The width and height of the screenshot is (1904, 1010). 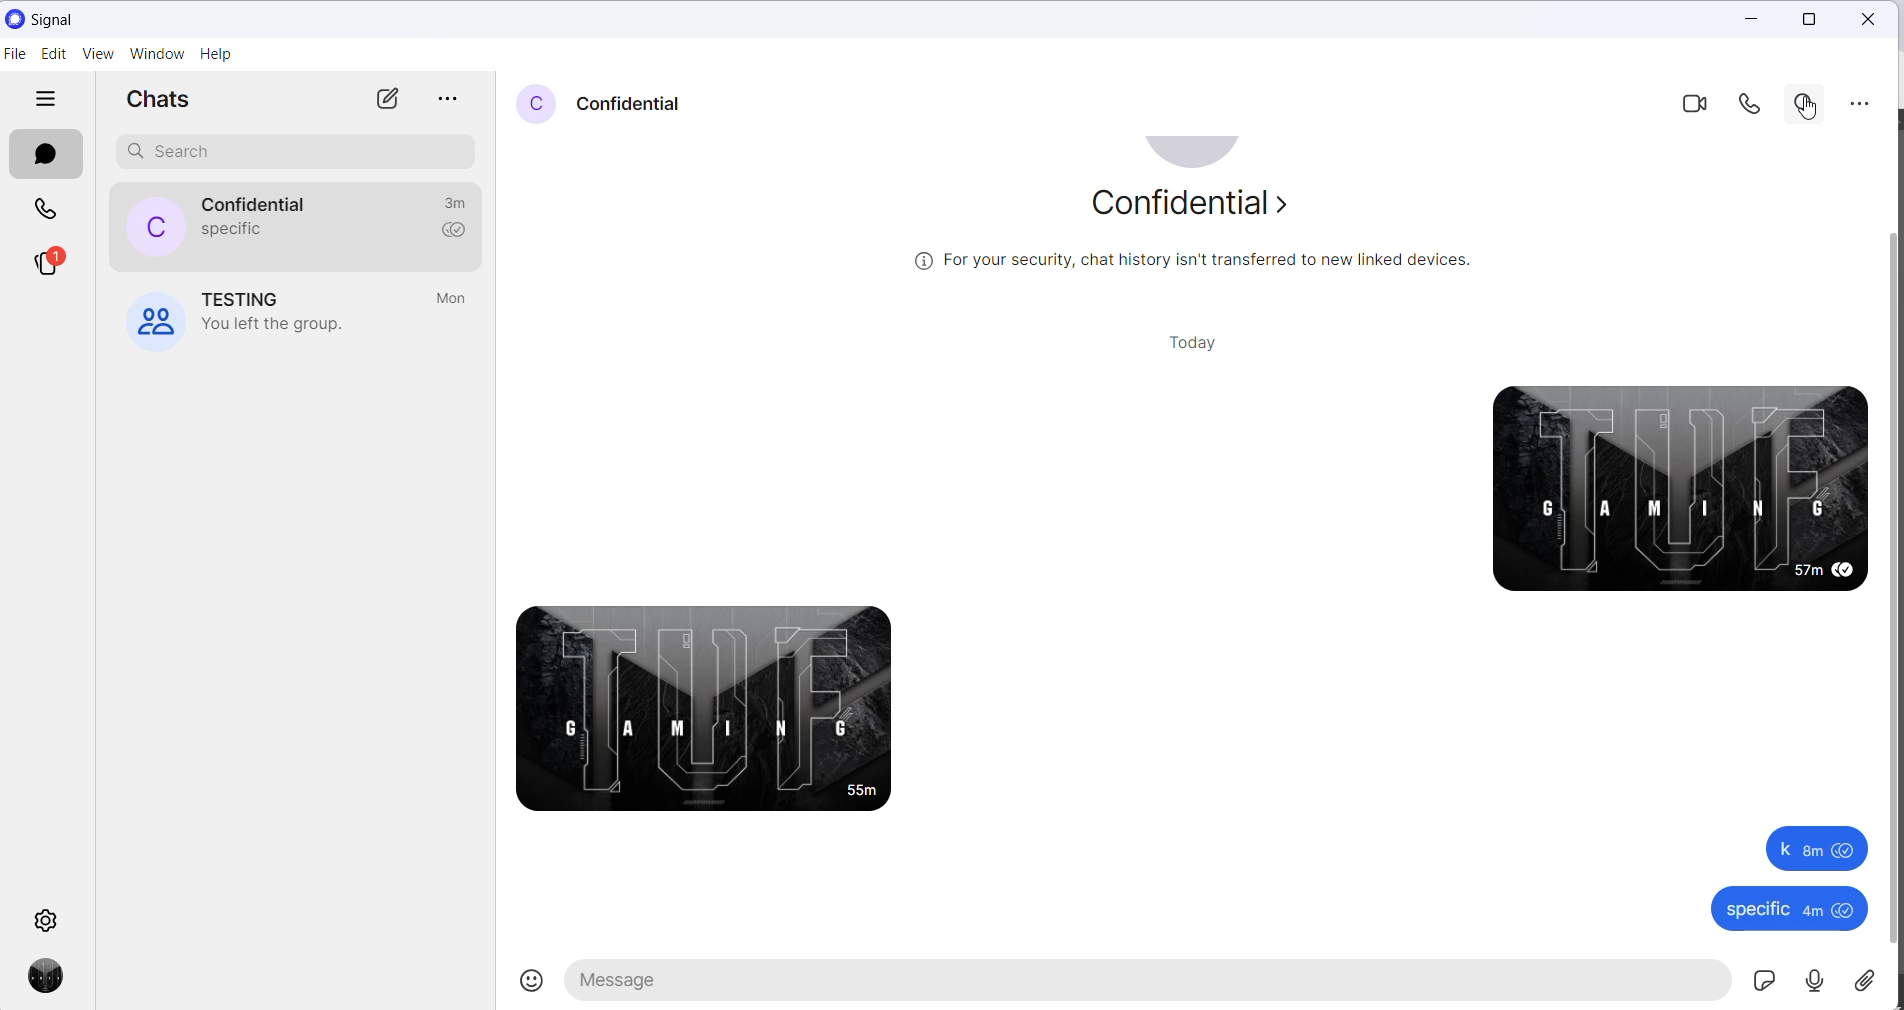 I want to click on emojis, so click(x=534, y=984).